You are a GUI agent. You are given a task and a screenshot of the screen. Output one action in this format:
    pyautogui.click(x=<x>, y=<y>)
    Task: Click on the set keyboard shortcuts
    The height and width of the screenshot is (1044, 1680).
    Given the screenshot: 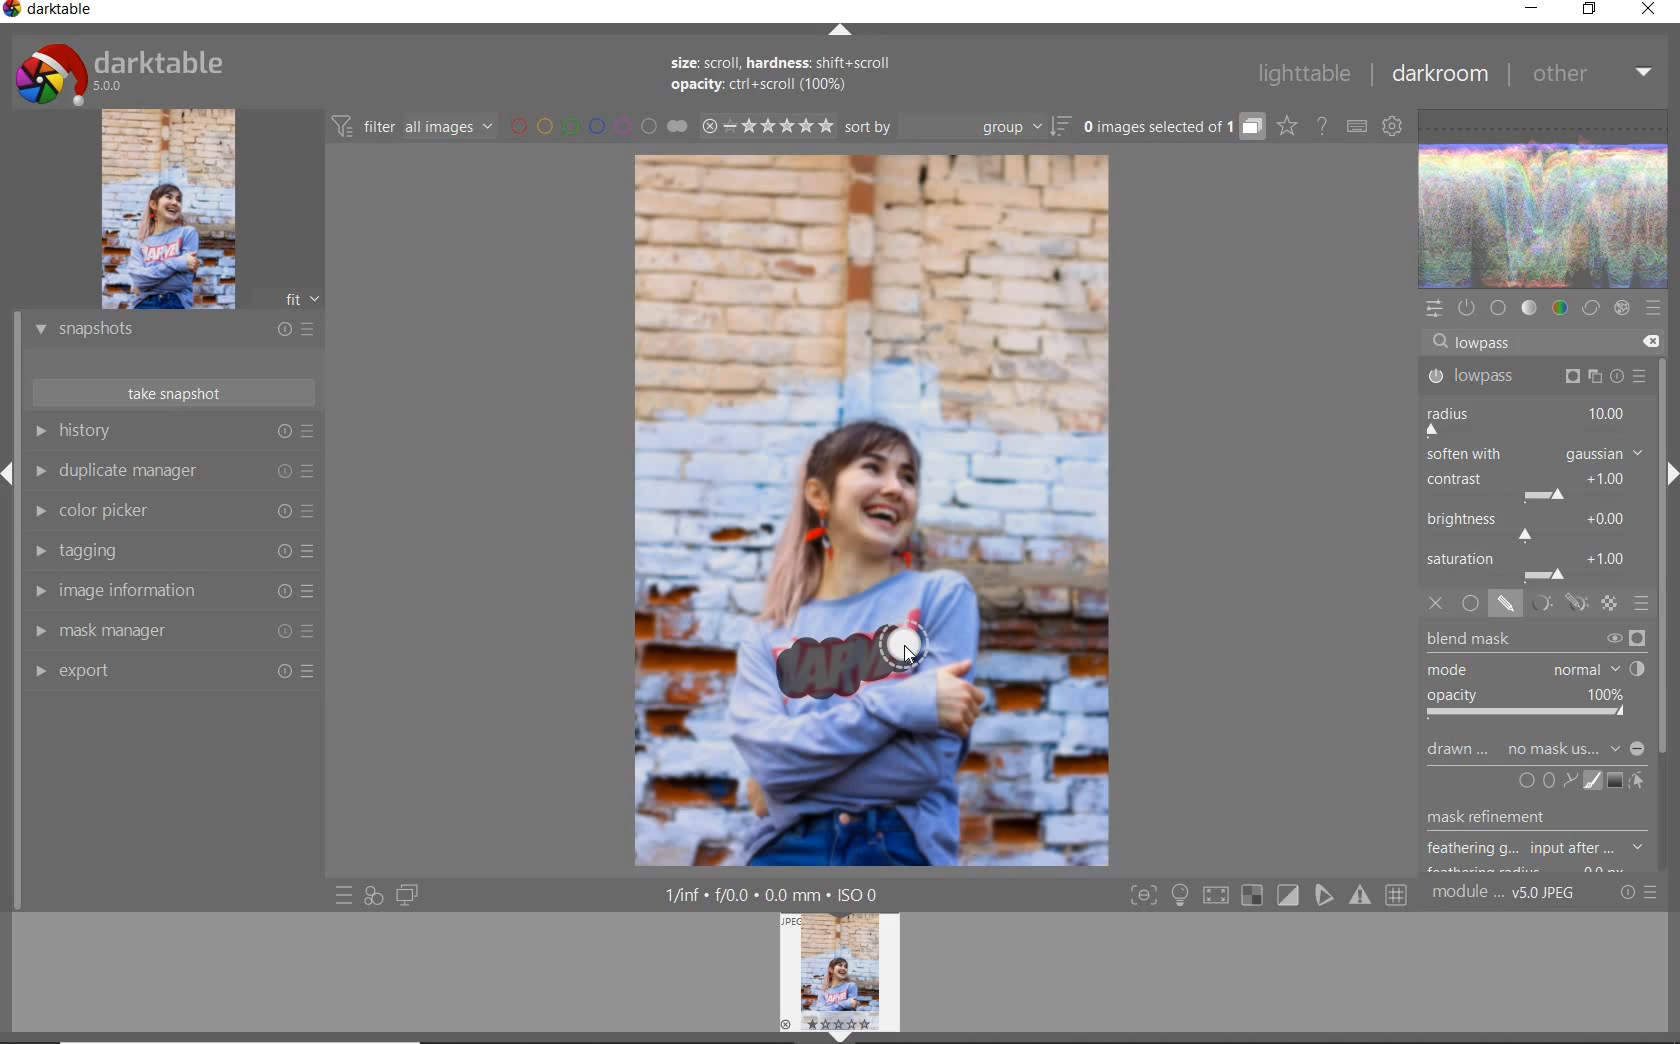 What is the action you would take?
    pyautogui.click(x=1355, y=125)
    